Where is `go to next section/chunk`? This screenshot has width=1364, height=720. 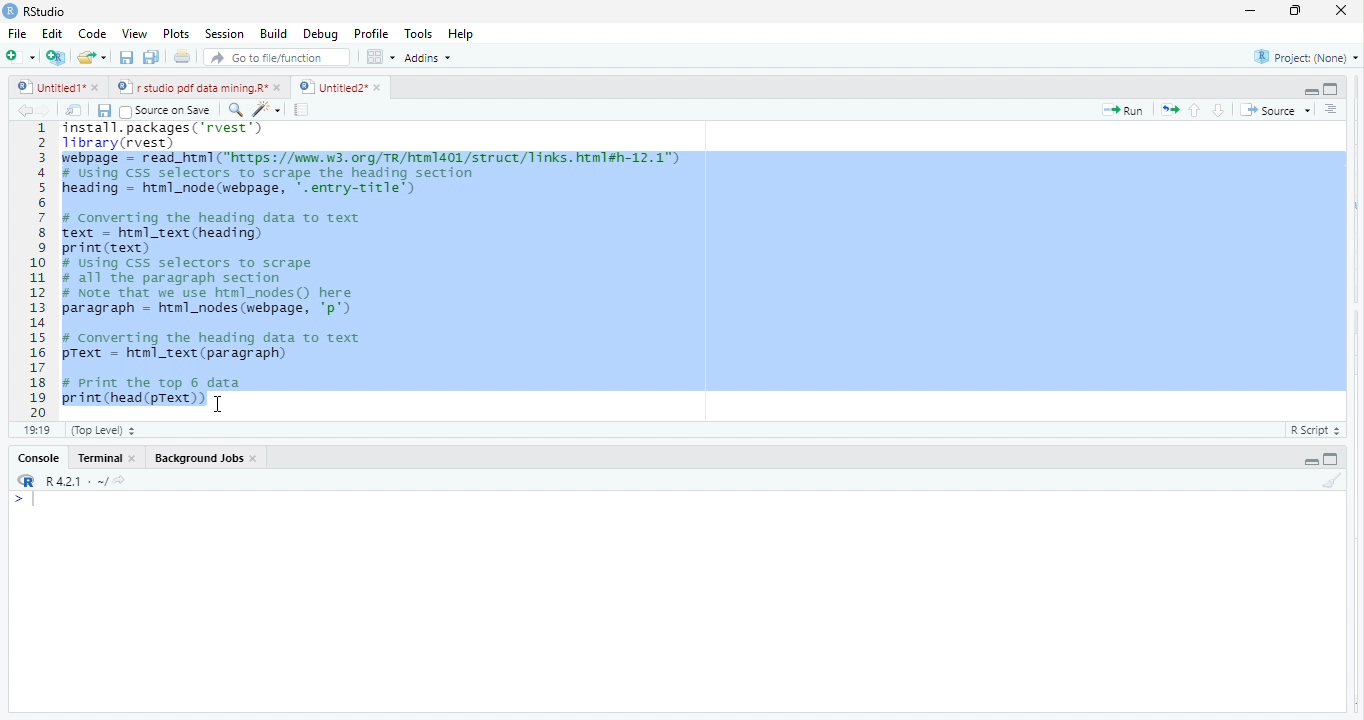
go to next section/chunk is located at coordinates (1220, 110).